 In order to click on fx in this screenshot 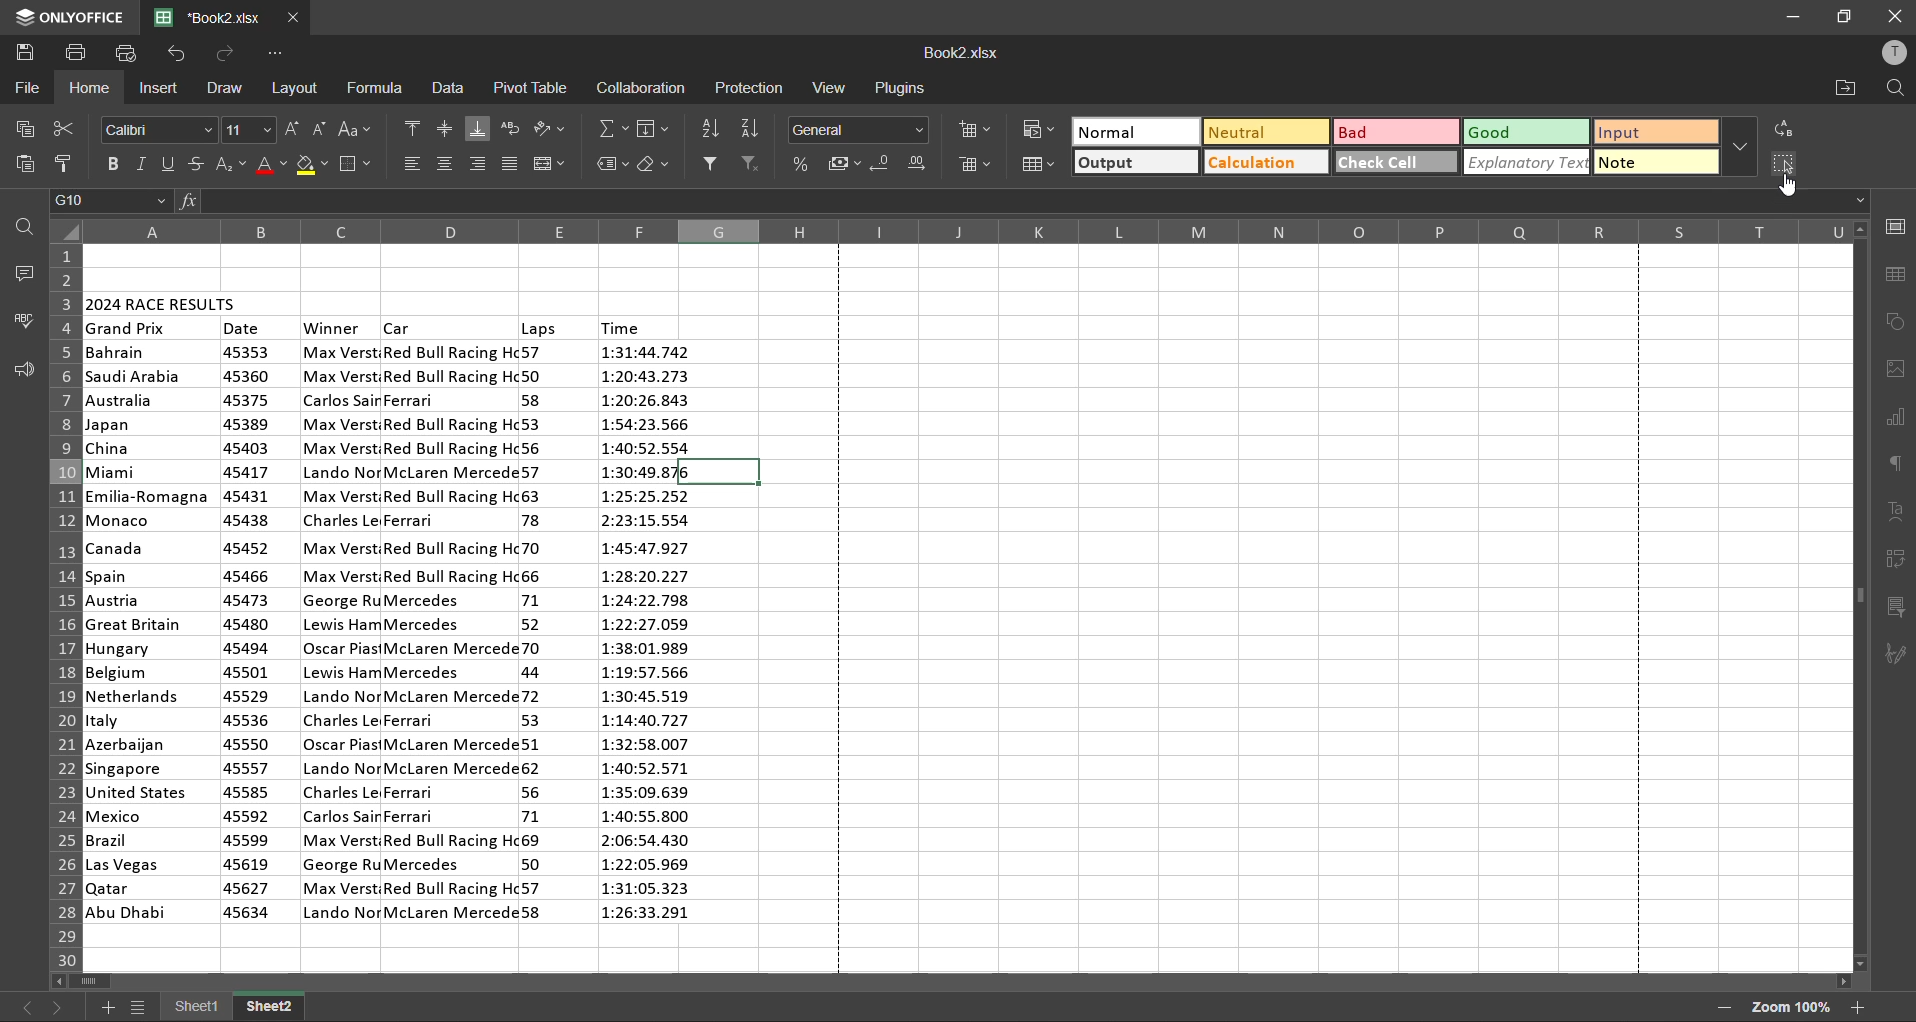, I will do `click(191, 203)`.